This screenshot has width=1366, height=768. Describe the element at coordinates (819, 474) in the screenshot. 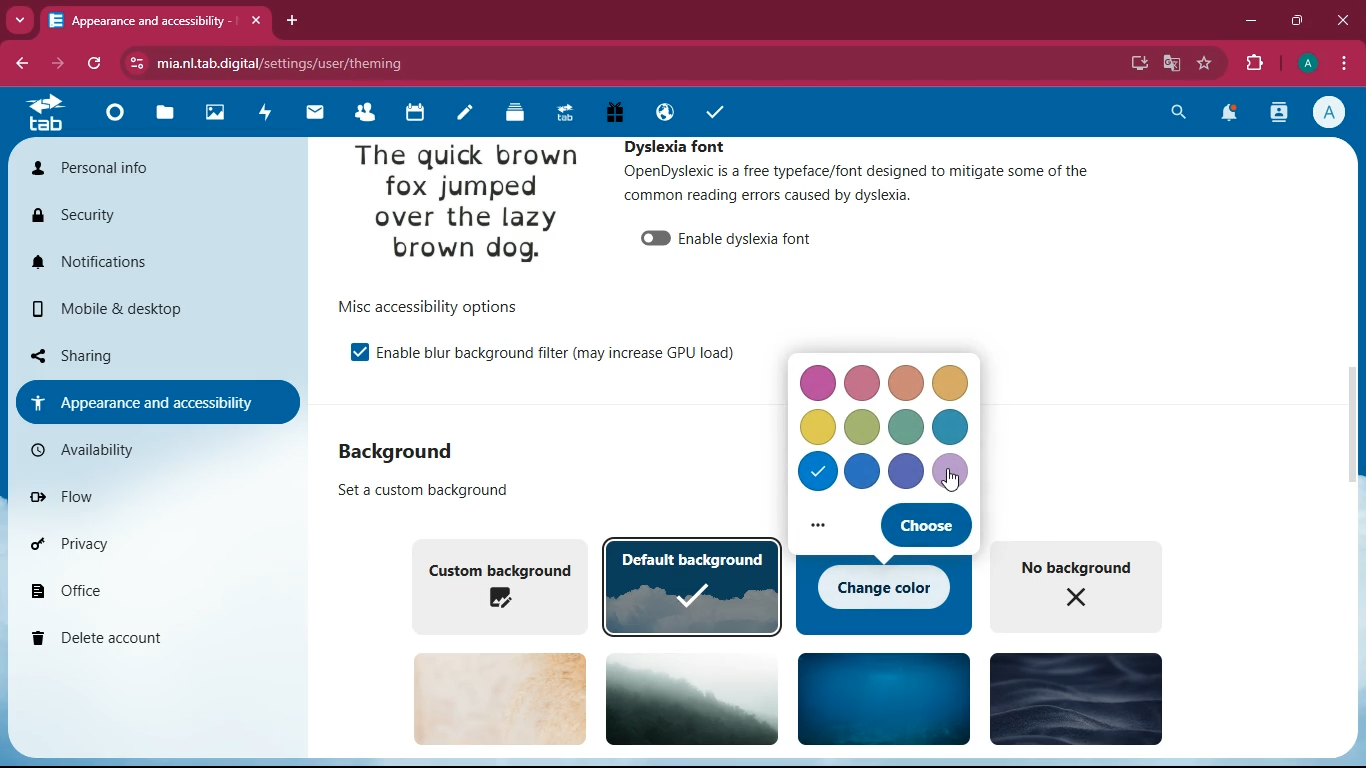

I see `color` at that location.